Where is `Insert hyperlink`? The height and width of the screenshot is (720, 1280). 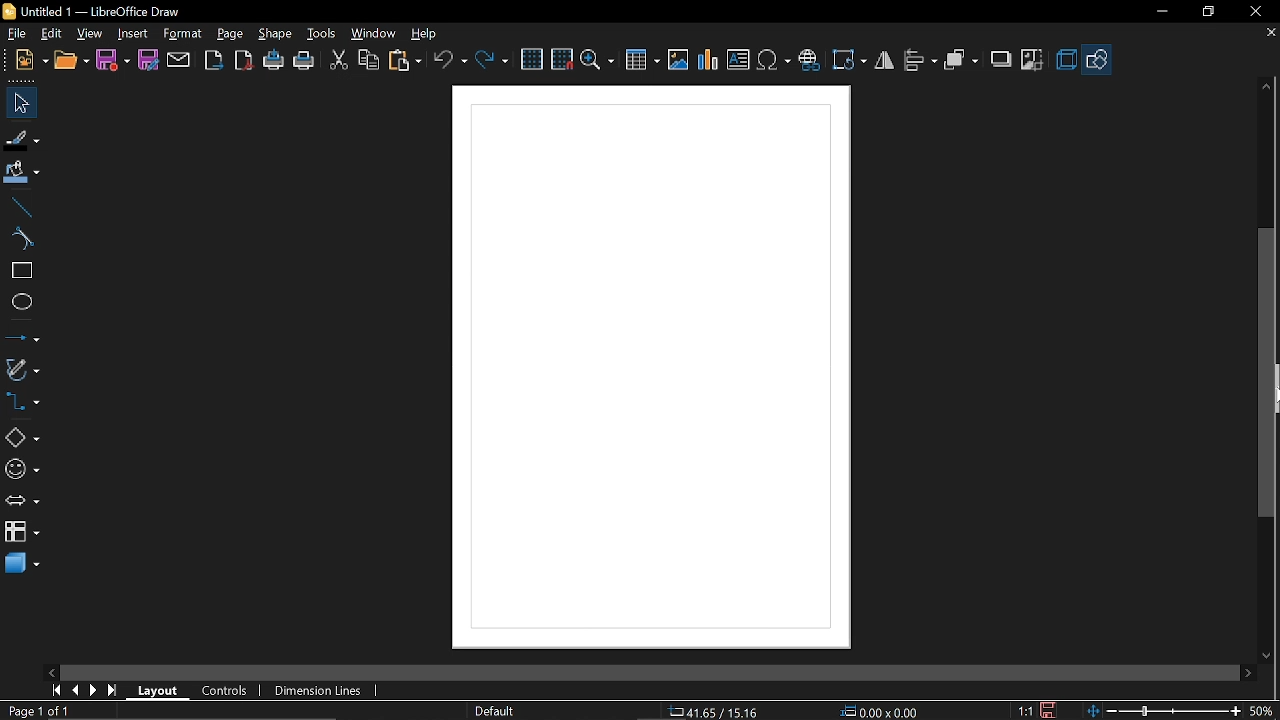
Insert hyperlink is located at coordinates (810, 61).